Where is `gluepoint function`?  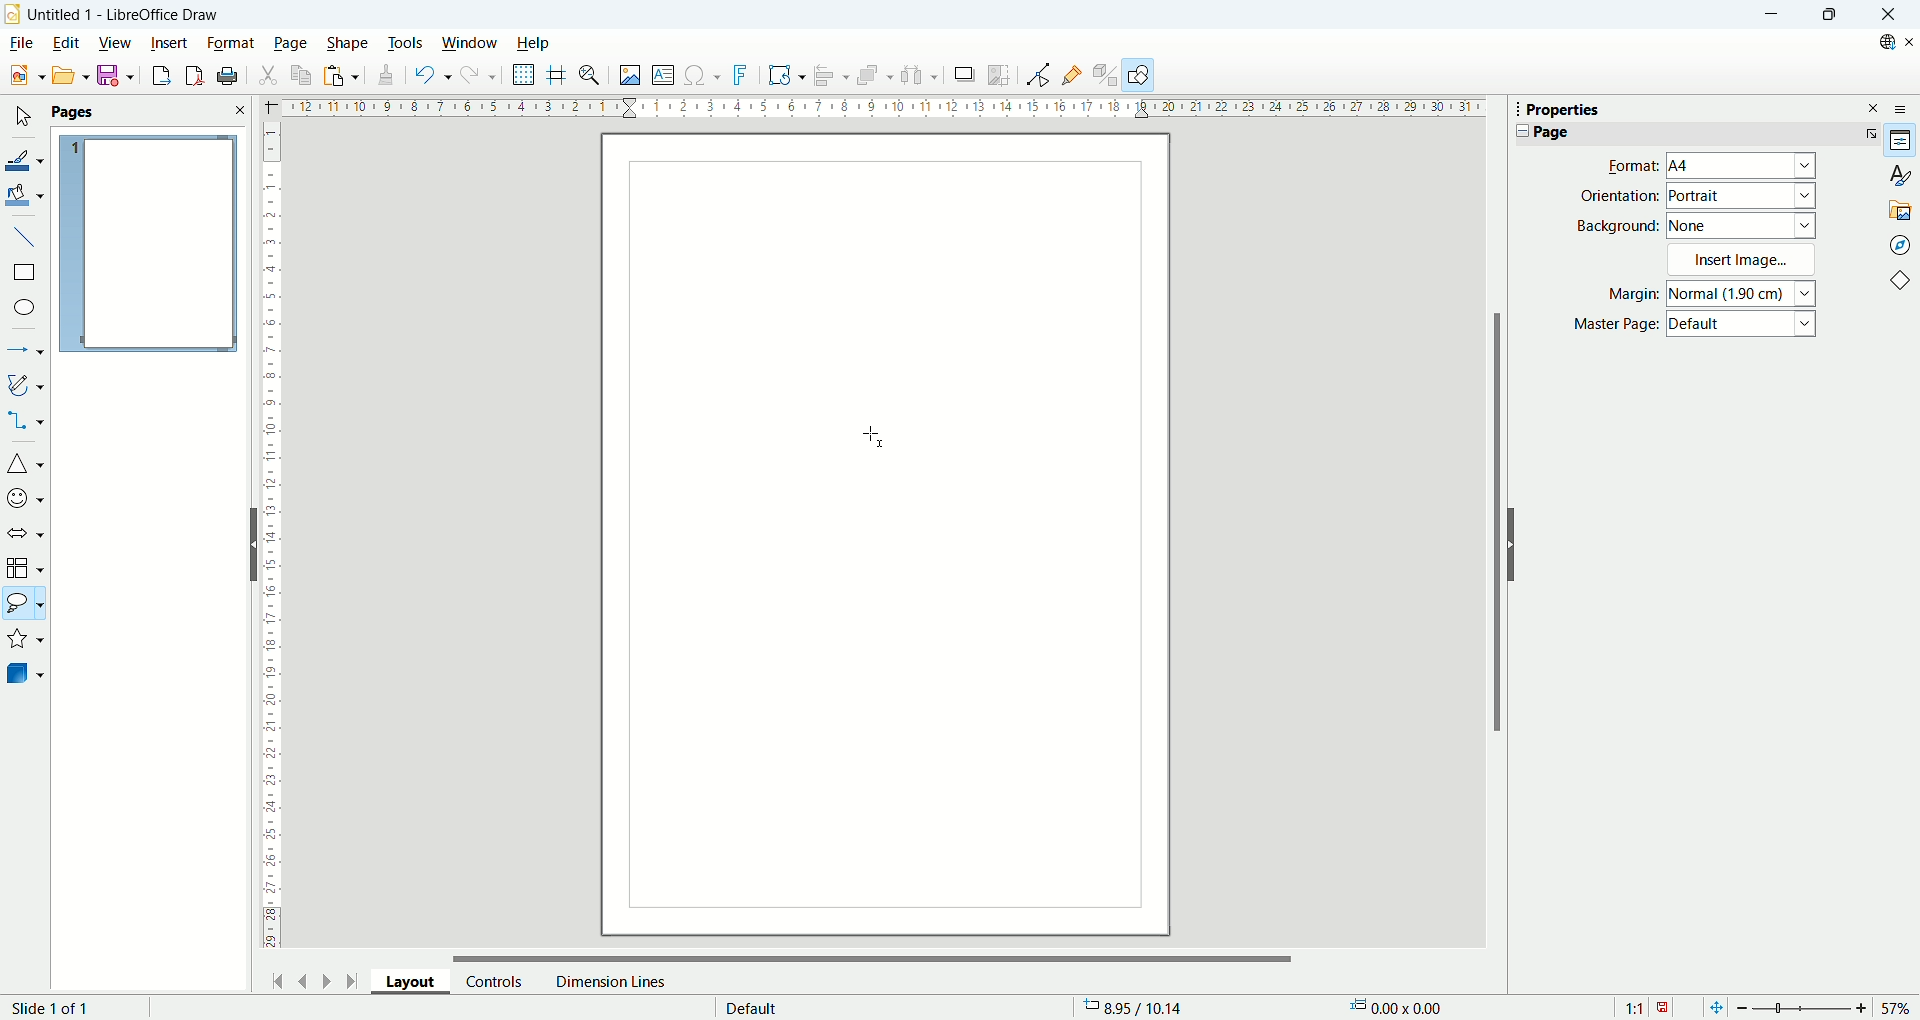 gluepoint function is located at coordinates (1073, 74).